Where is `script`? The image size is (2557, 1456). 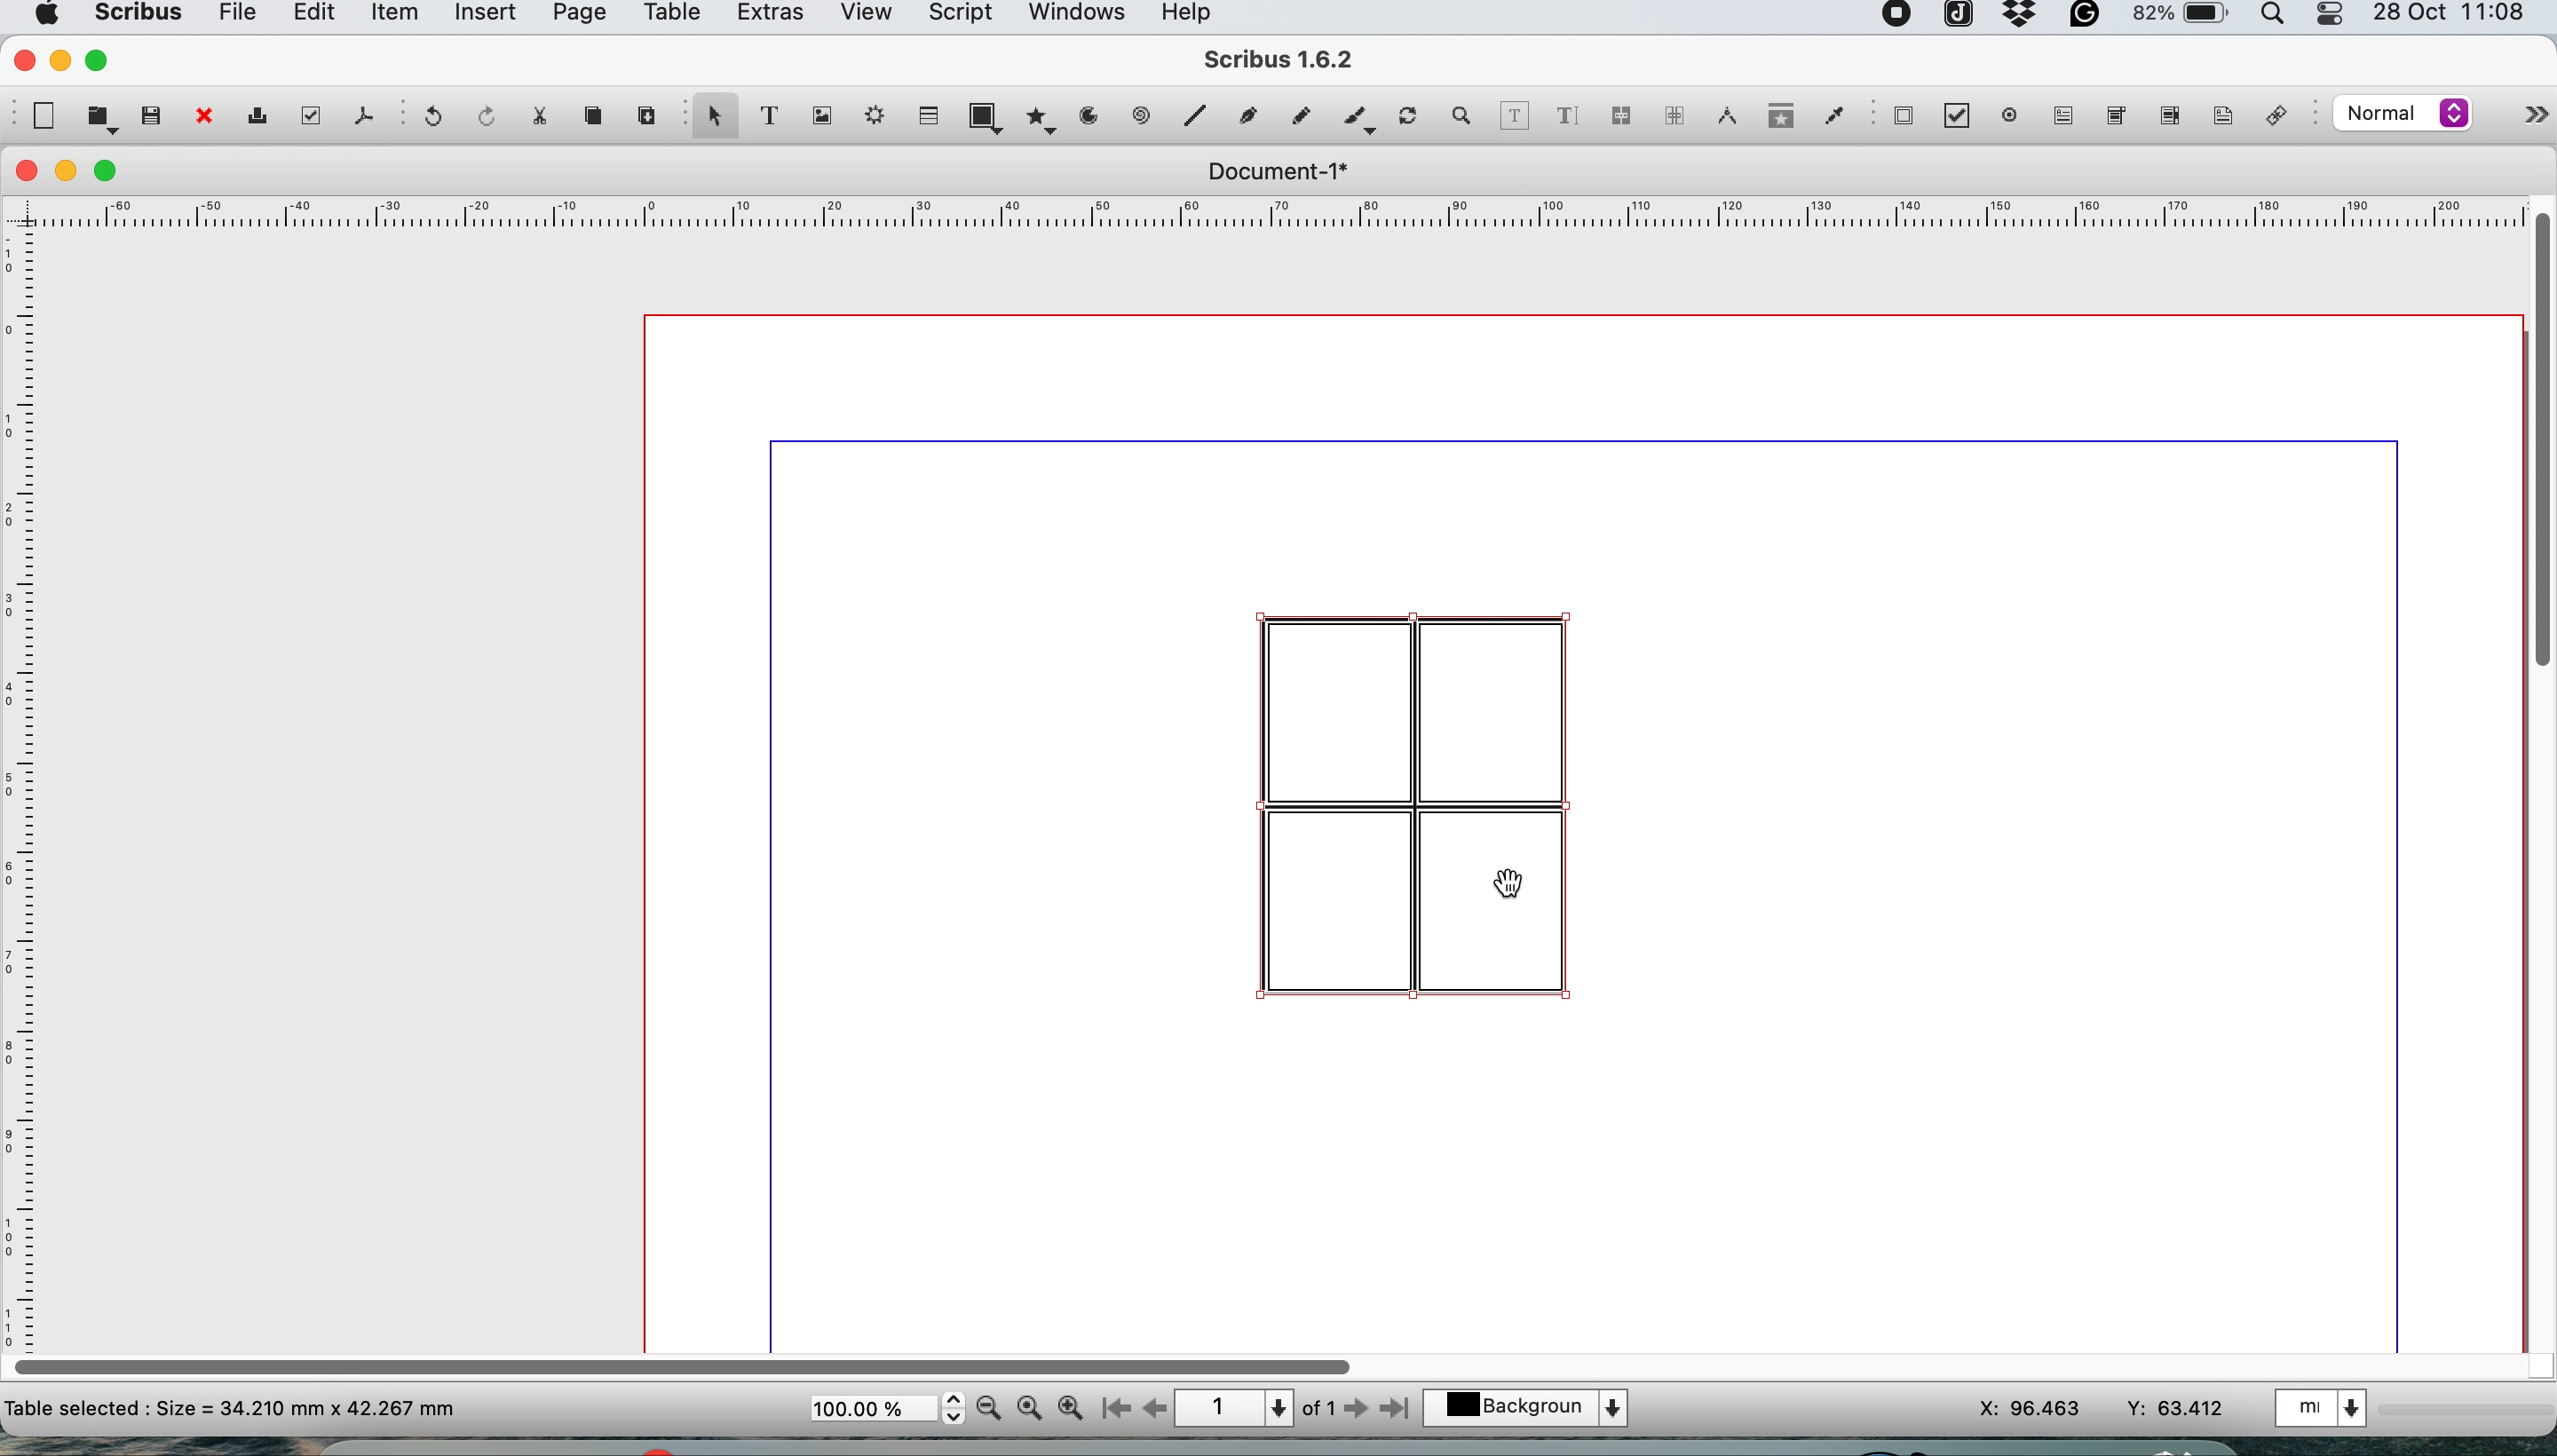
script is located at coordinates (957, 16).